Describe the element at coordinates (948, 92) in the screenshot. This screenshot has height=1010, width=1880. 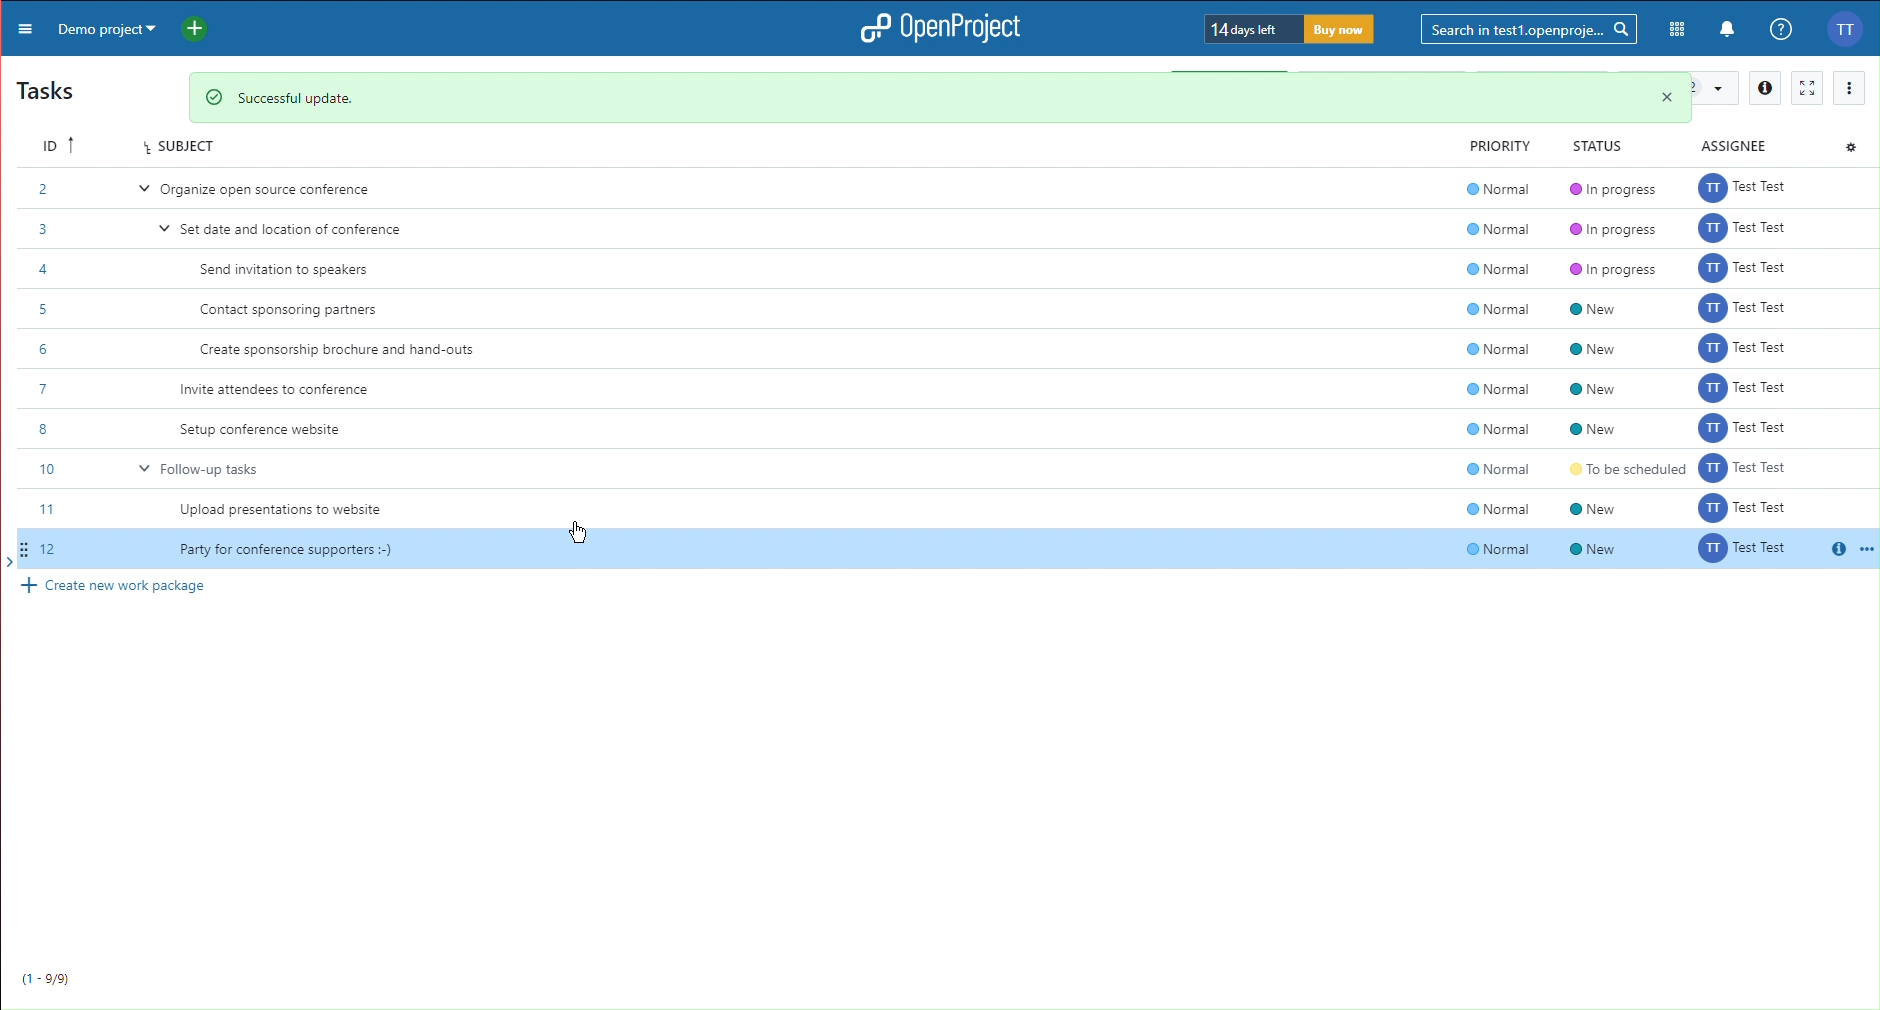
I see `Successful update` at that location.